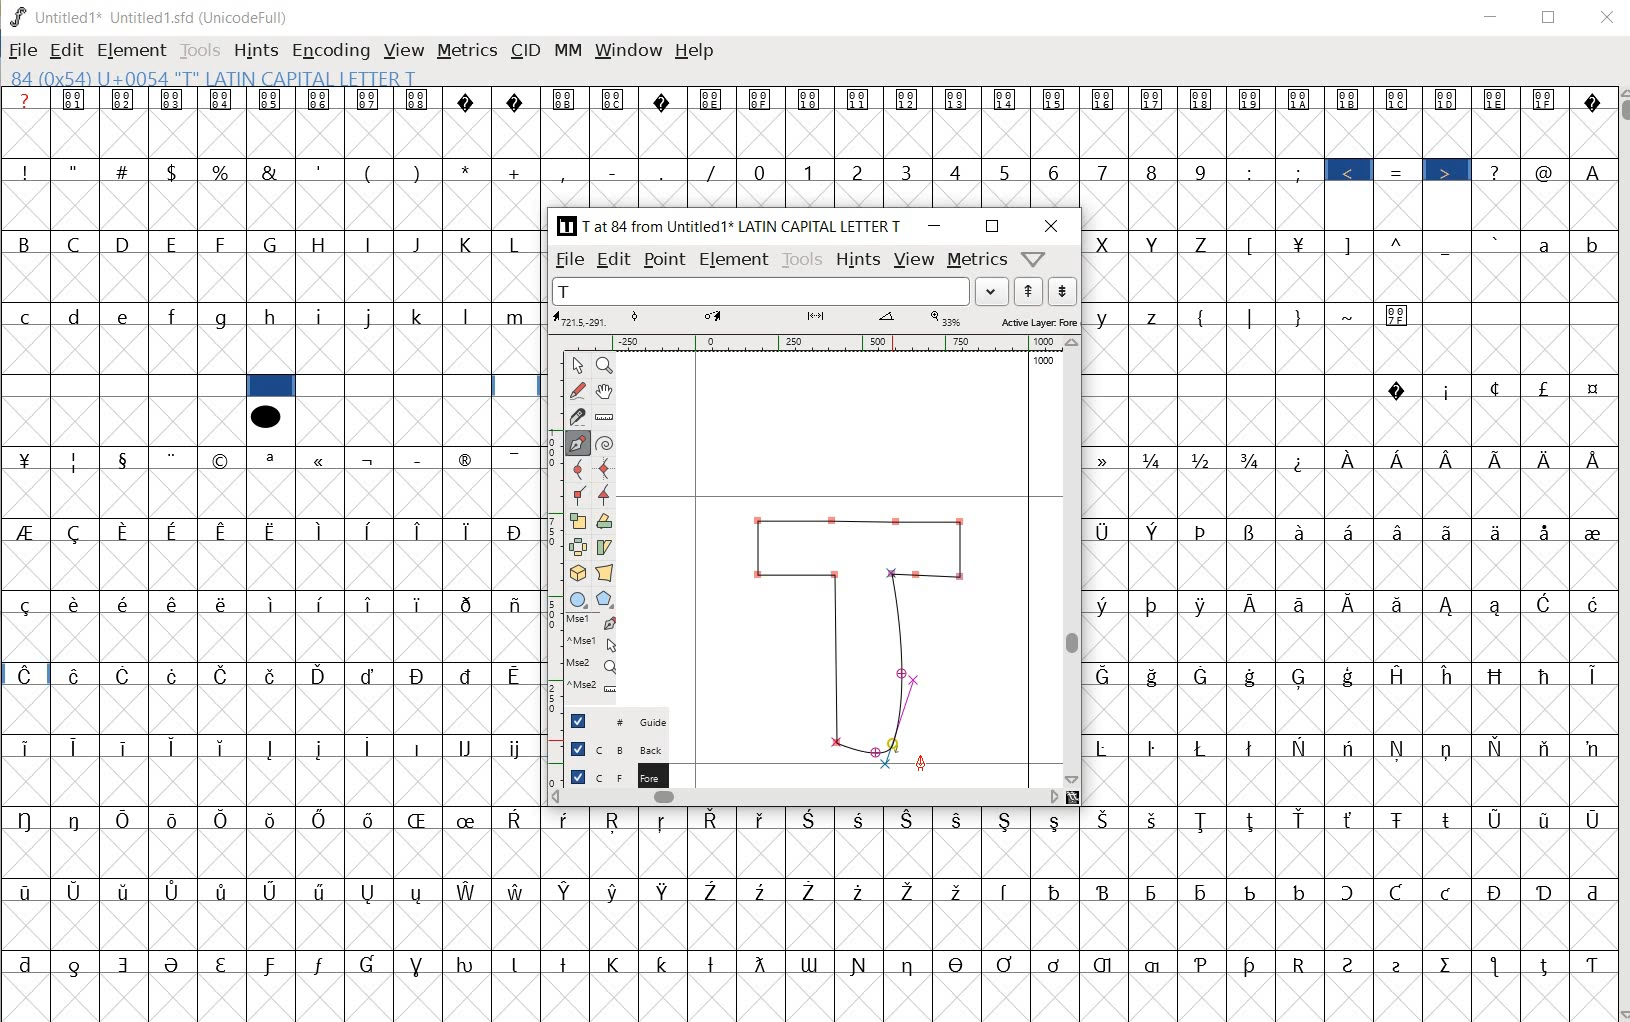  I want to click on Symbol, so click(74, 604).